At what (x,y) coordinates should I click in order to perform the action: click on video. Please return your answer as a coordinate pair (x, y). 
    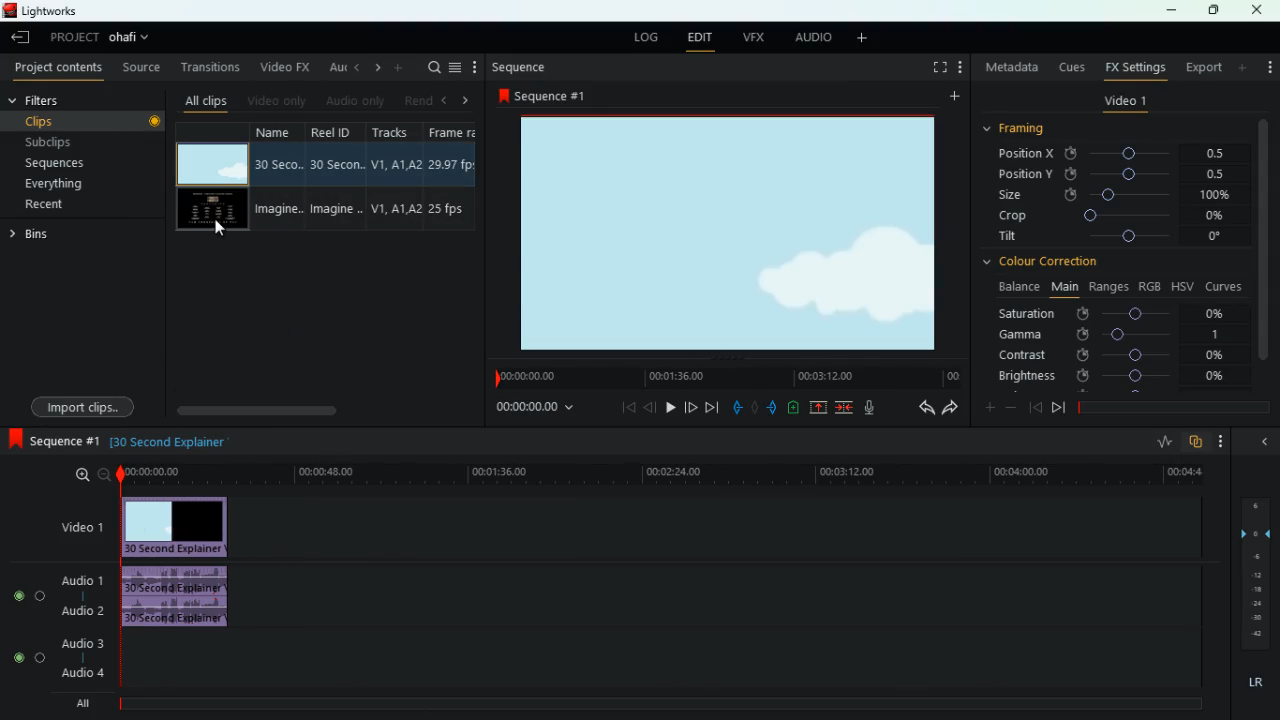
    Looking at the image, I should click on (176, 523).